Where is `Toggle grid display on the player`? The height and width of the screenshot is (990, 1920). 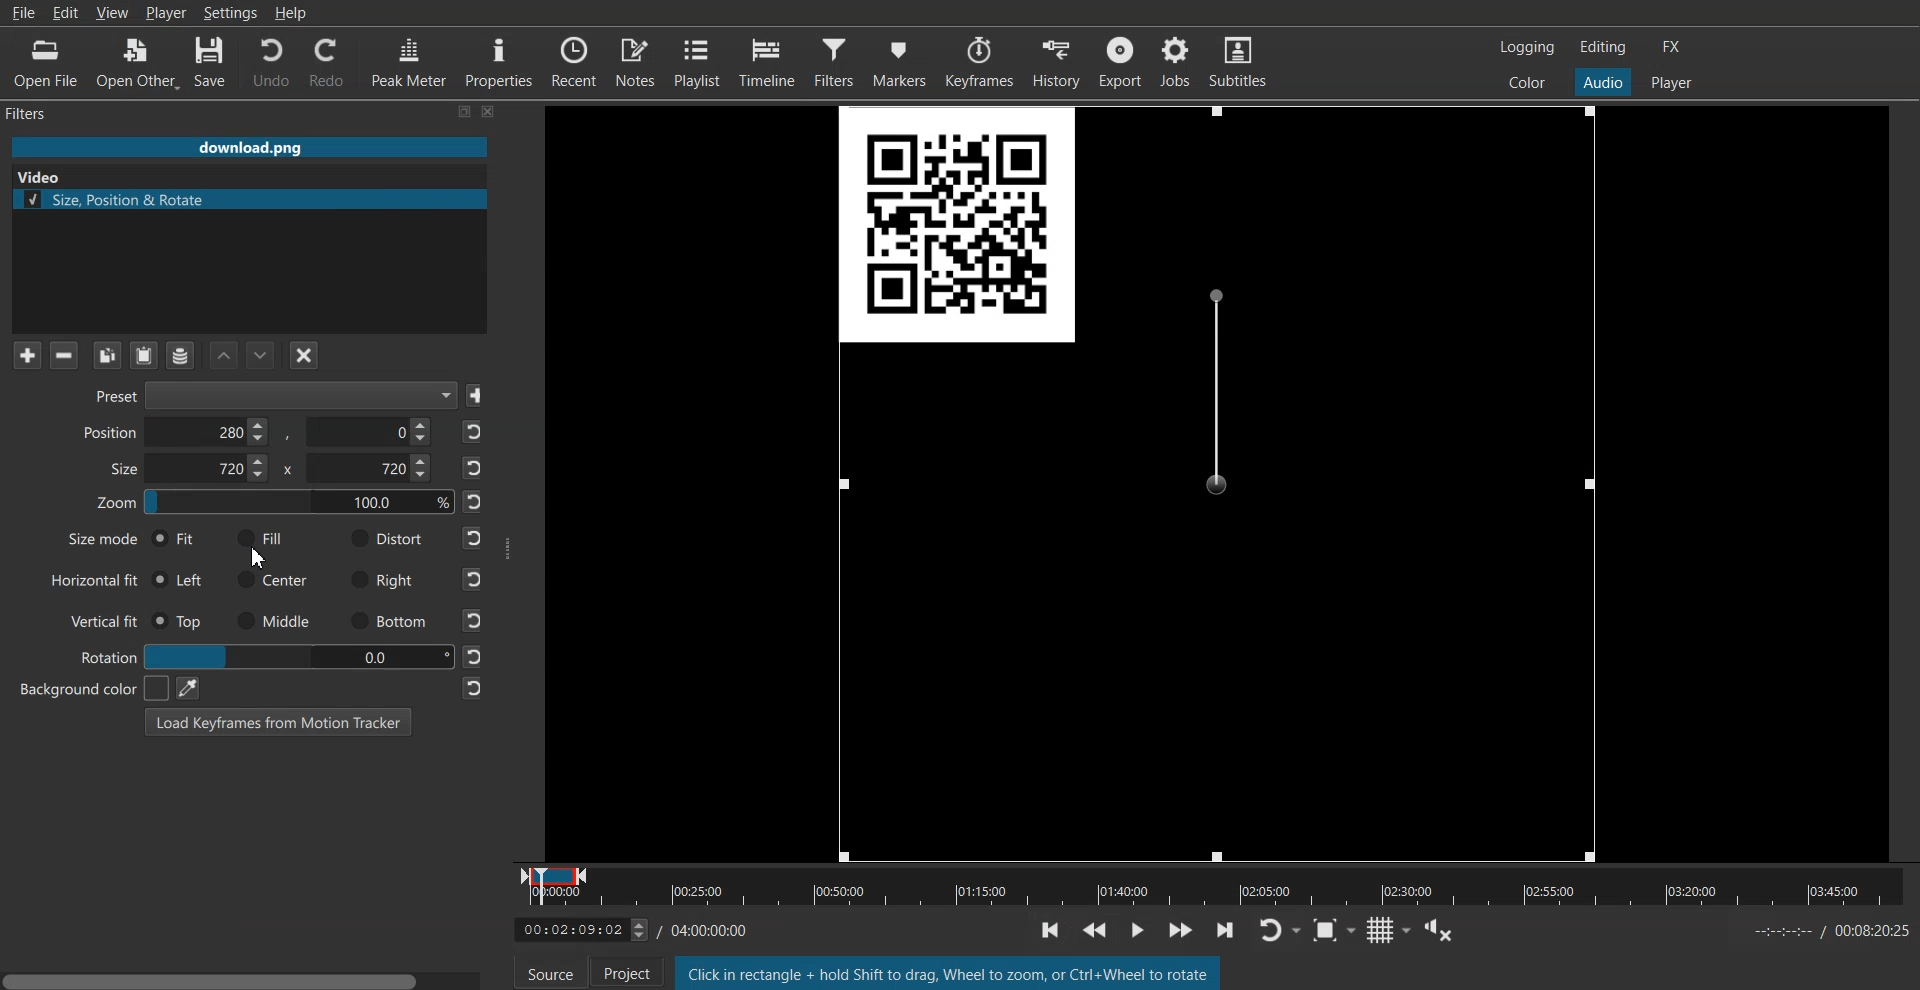 Toggle grid display on the player is located at coordinates (1383, 934).